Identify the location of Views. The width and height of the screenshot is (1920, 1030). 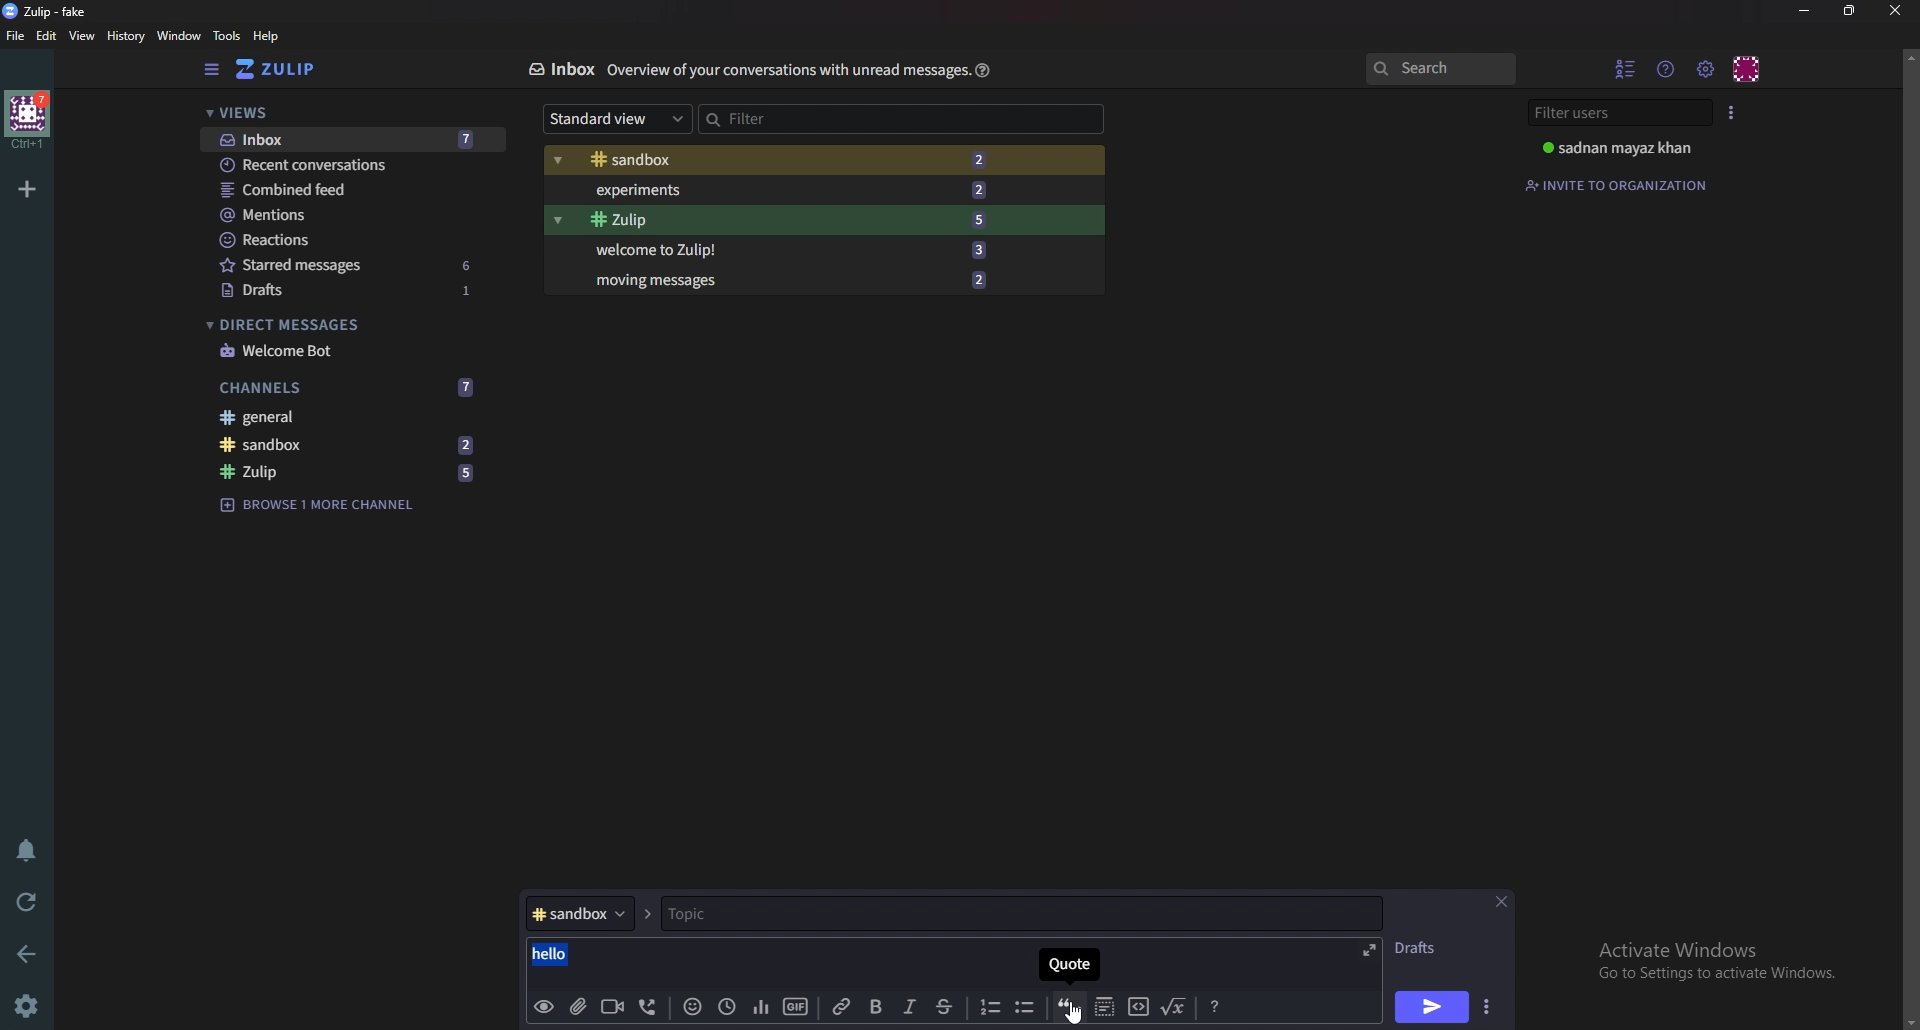
(339, 113).